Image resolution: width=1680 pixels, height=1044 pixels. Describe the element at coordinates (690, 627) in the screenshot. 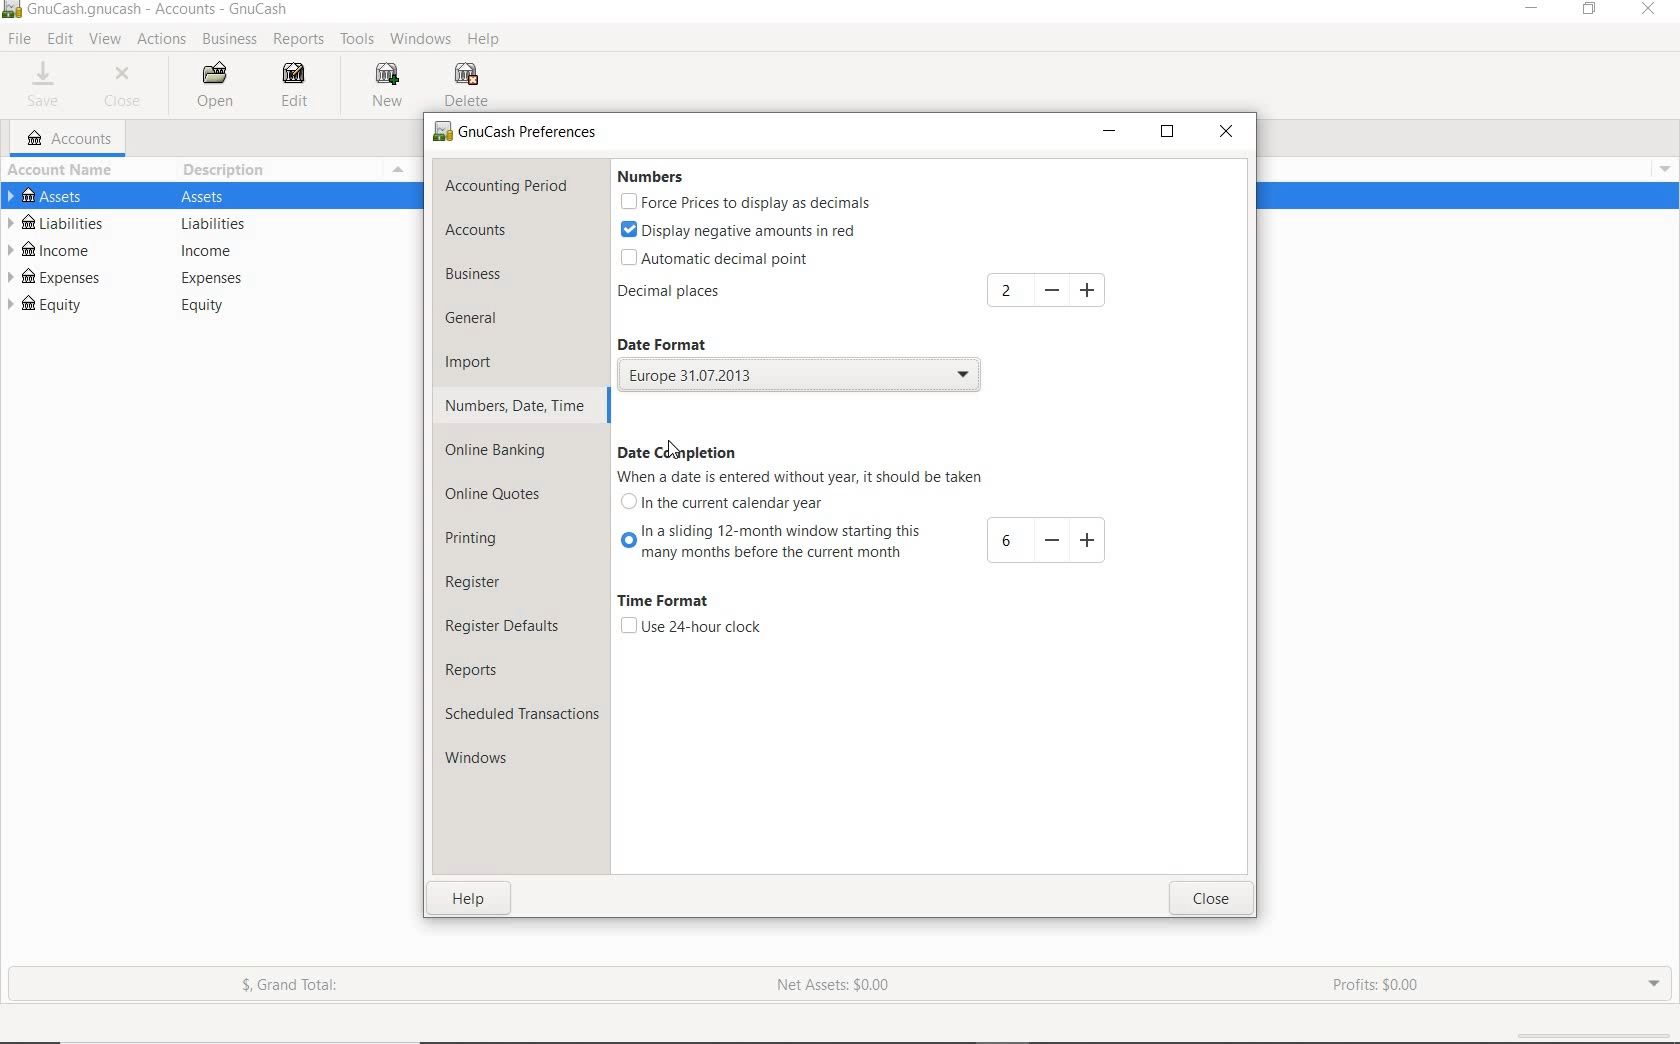

I see `use 24-hour clock` at that location.